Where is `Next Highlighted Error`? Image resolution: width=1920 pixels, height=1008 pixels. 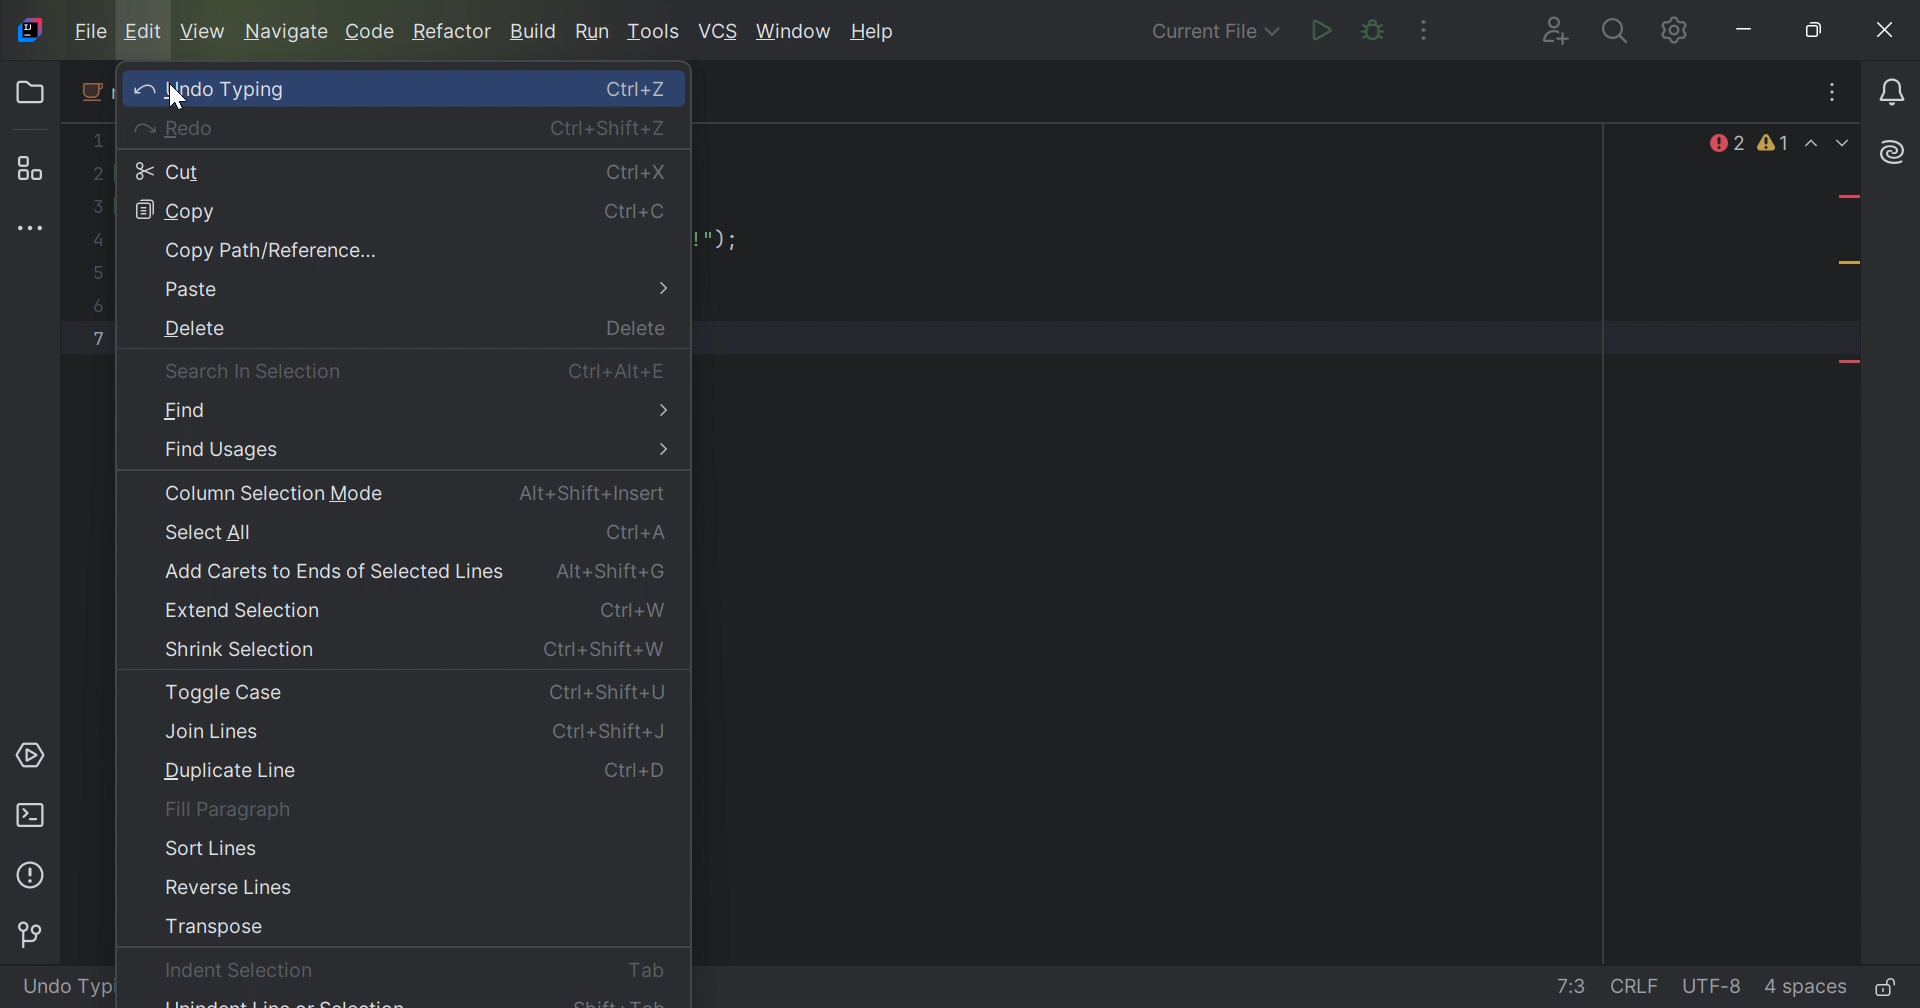 Next Highlighted Error is located at coordinates (1846, 143).